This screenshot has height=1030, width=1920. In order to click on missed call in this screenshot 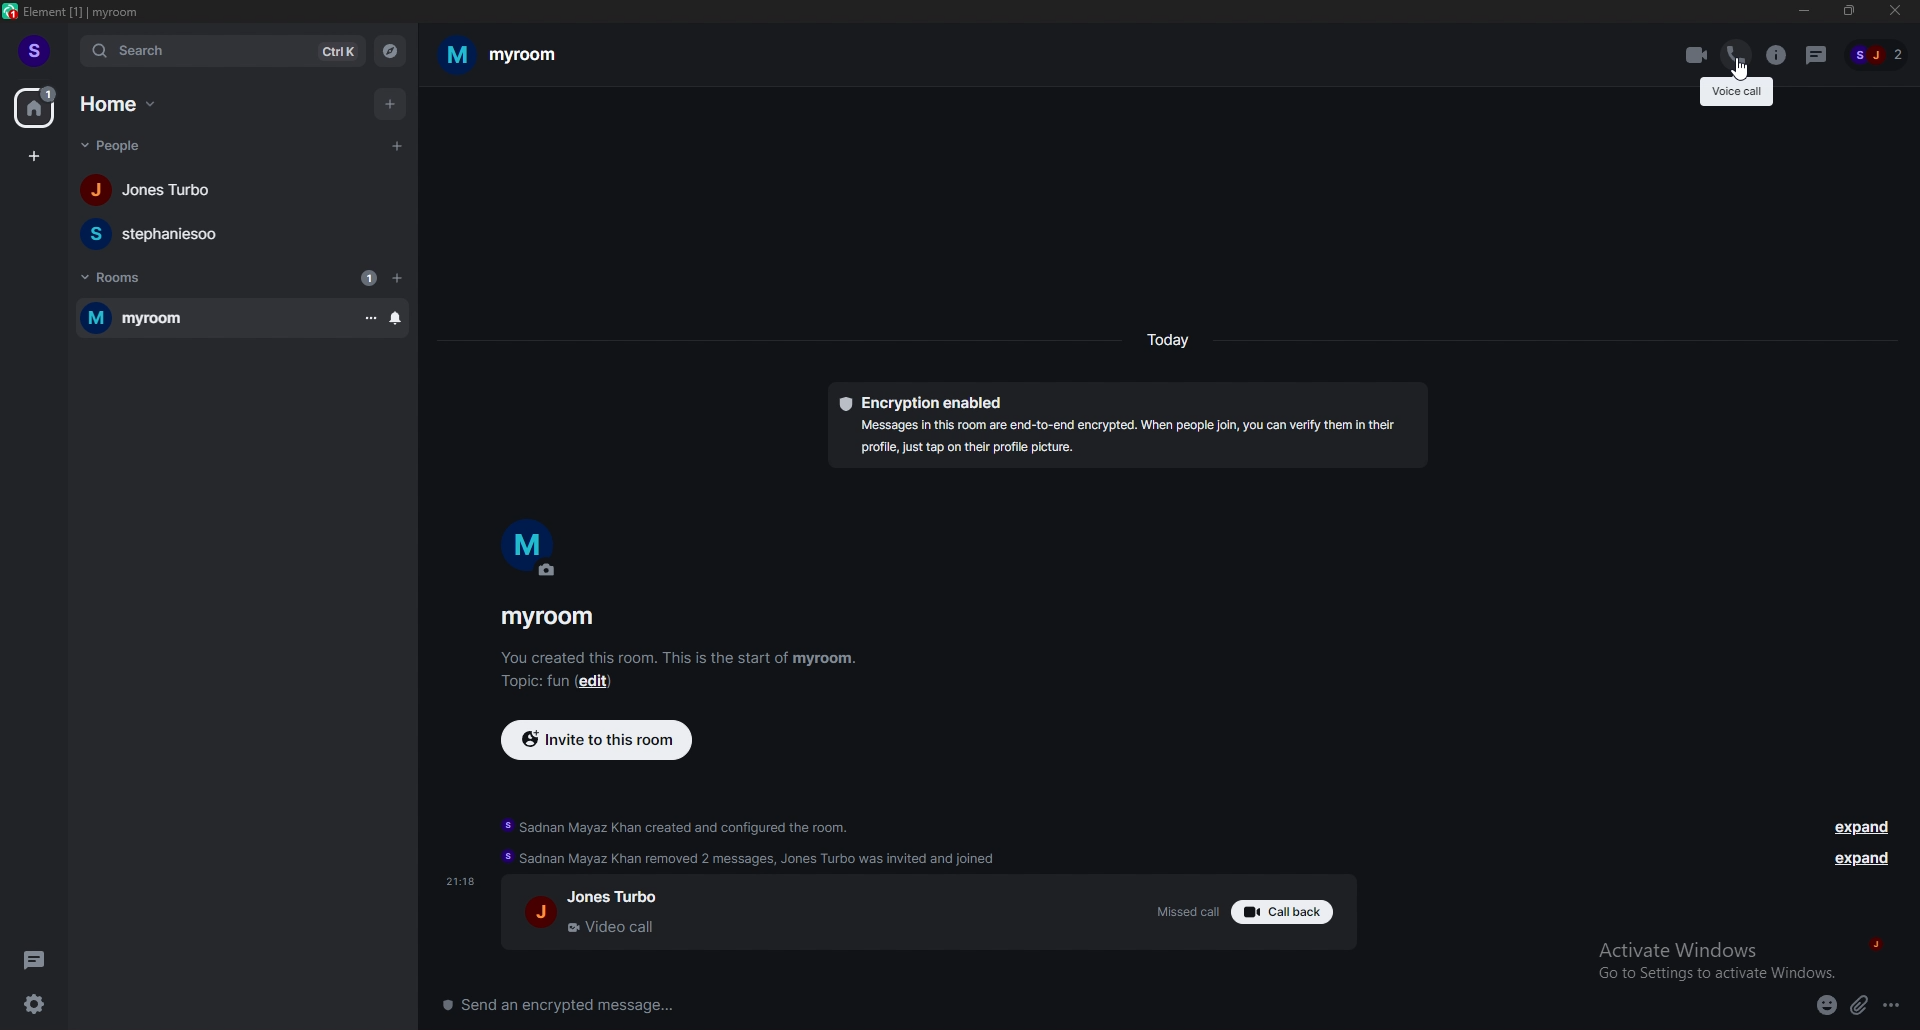, I will do `click(1179, 908)`.